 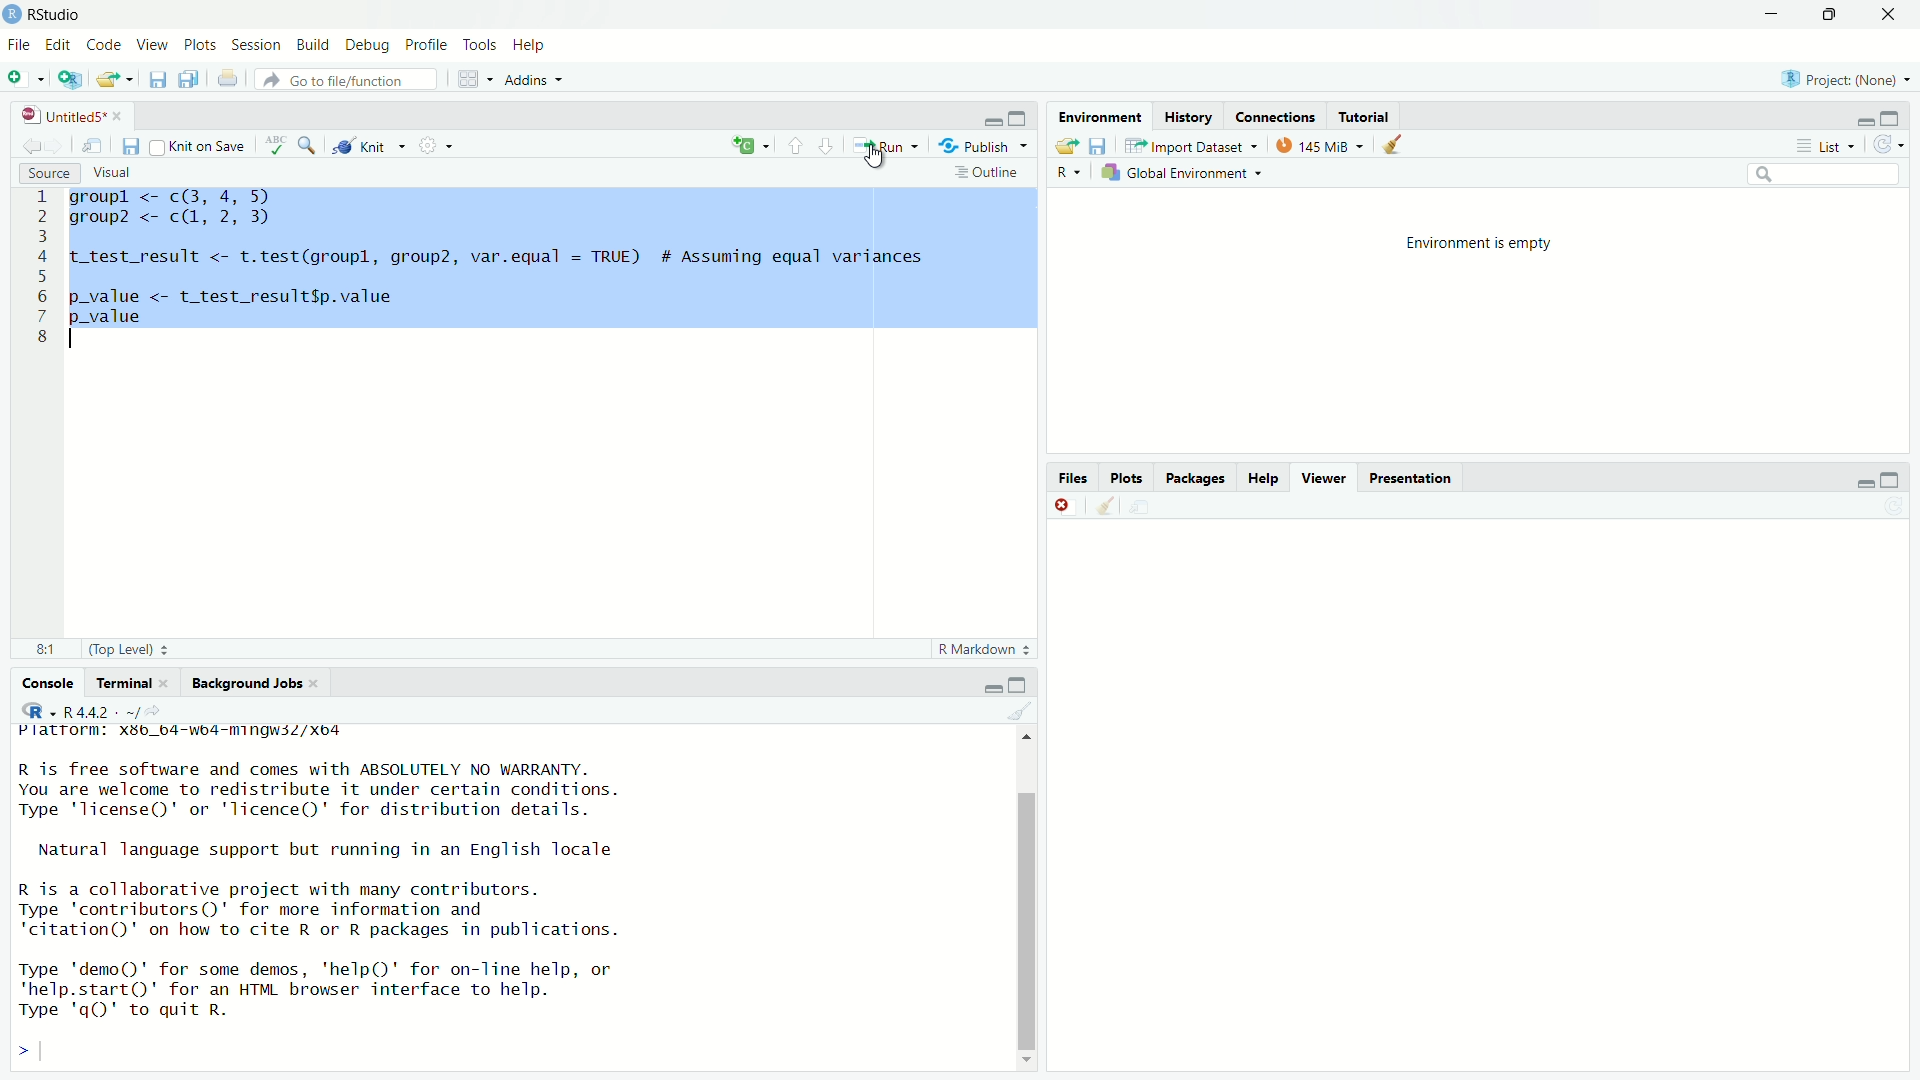 I want to click on clear objects from workspace, so click(x=1396, y=144).